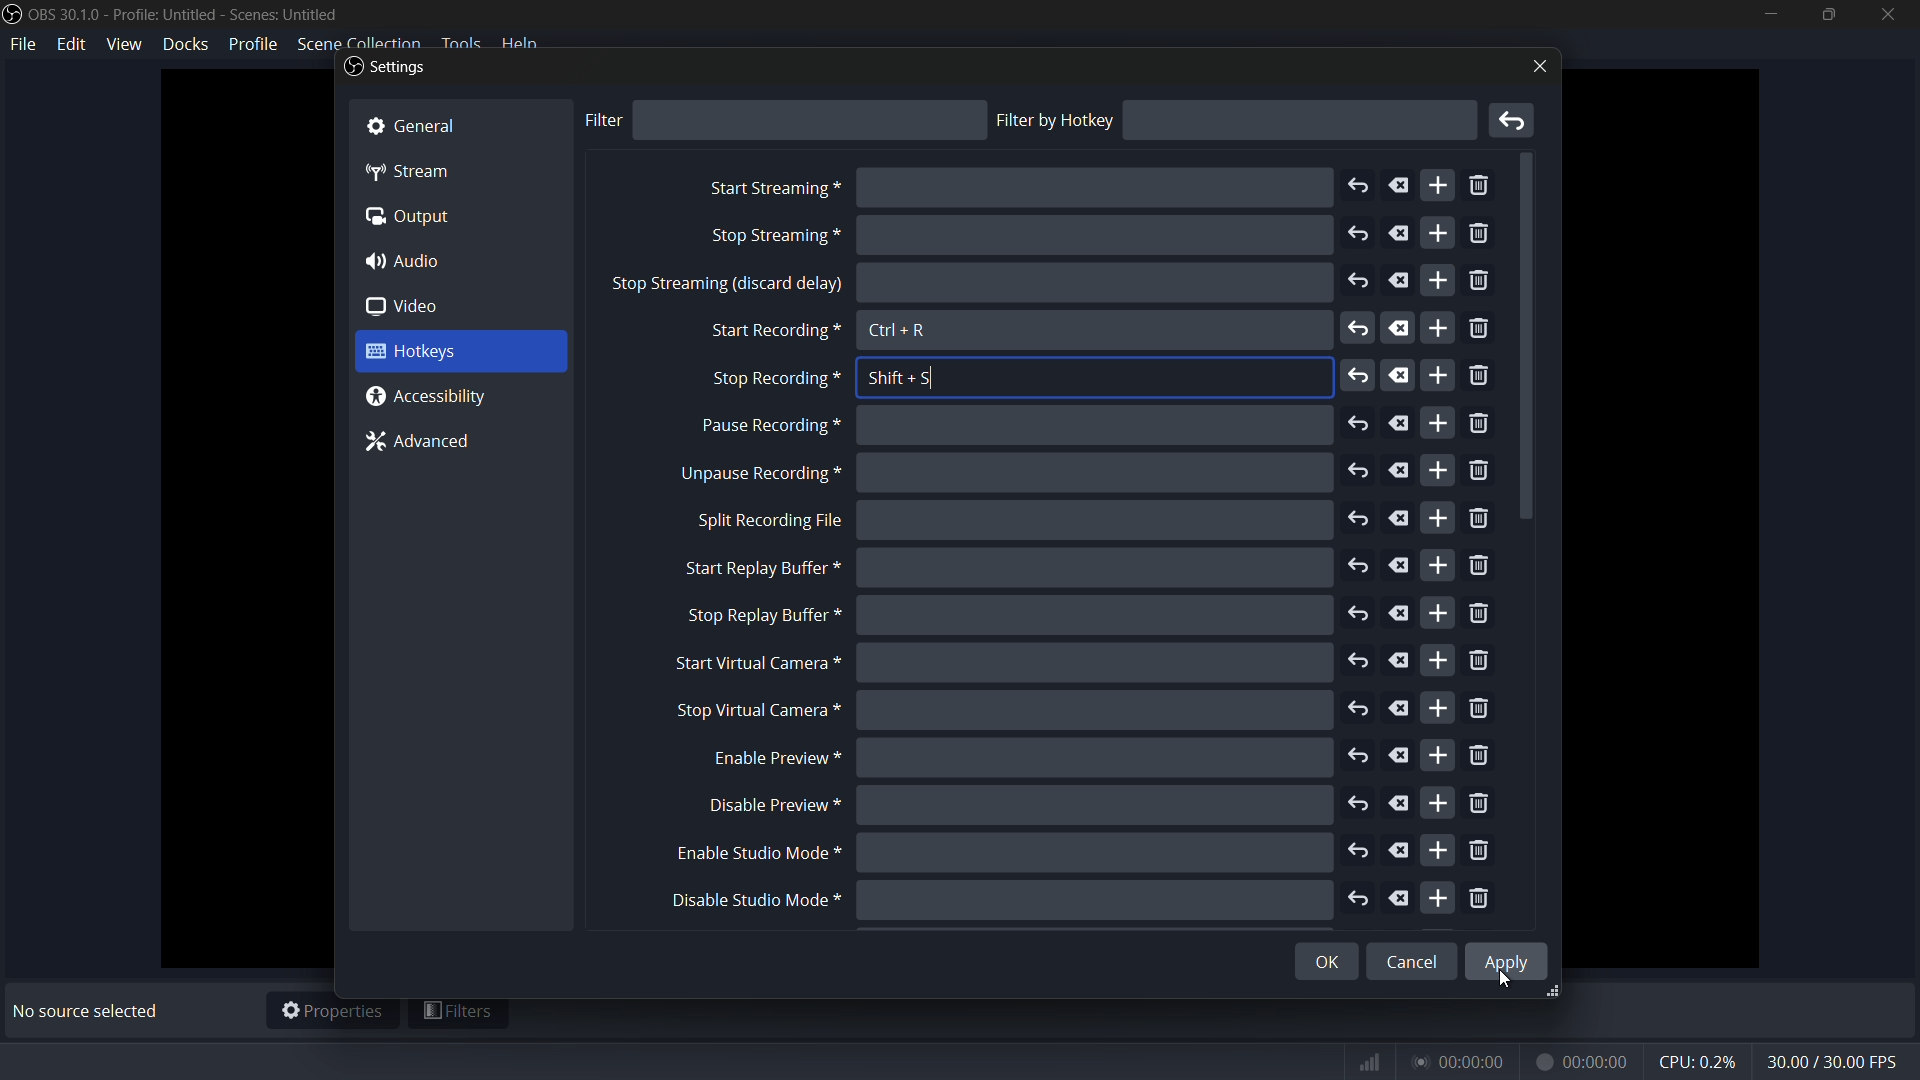 This screenshot has height=1080, width=1920. What do you see at coordinates (1357, 518) in the screenshot?
I see `undo` at bounding box center [1357, 518].